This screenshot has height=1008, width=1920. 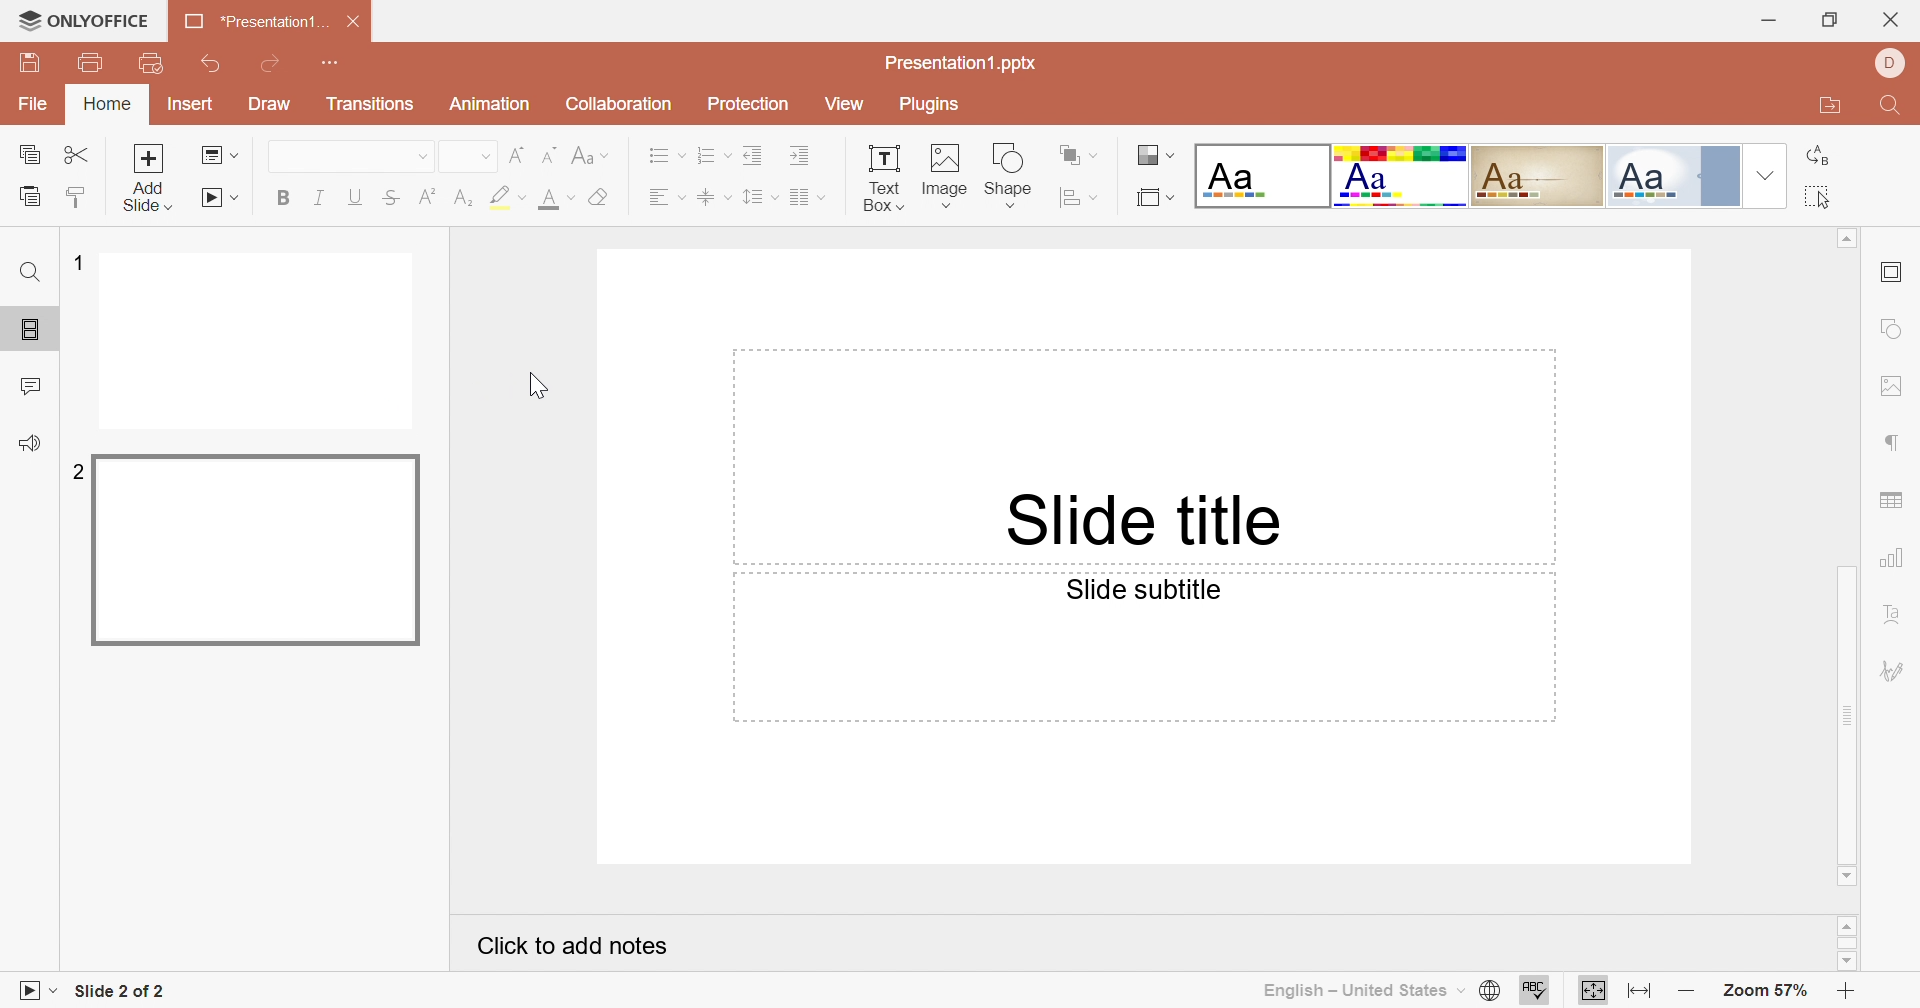 What do you see at coordinates (581, 156) in the screenshot?
I see `Change case` at bounding box center [581, 156].